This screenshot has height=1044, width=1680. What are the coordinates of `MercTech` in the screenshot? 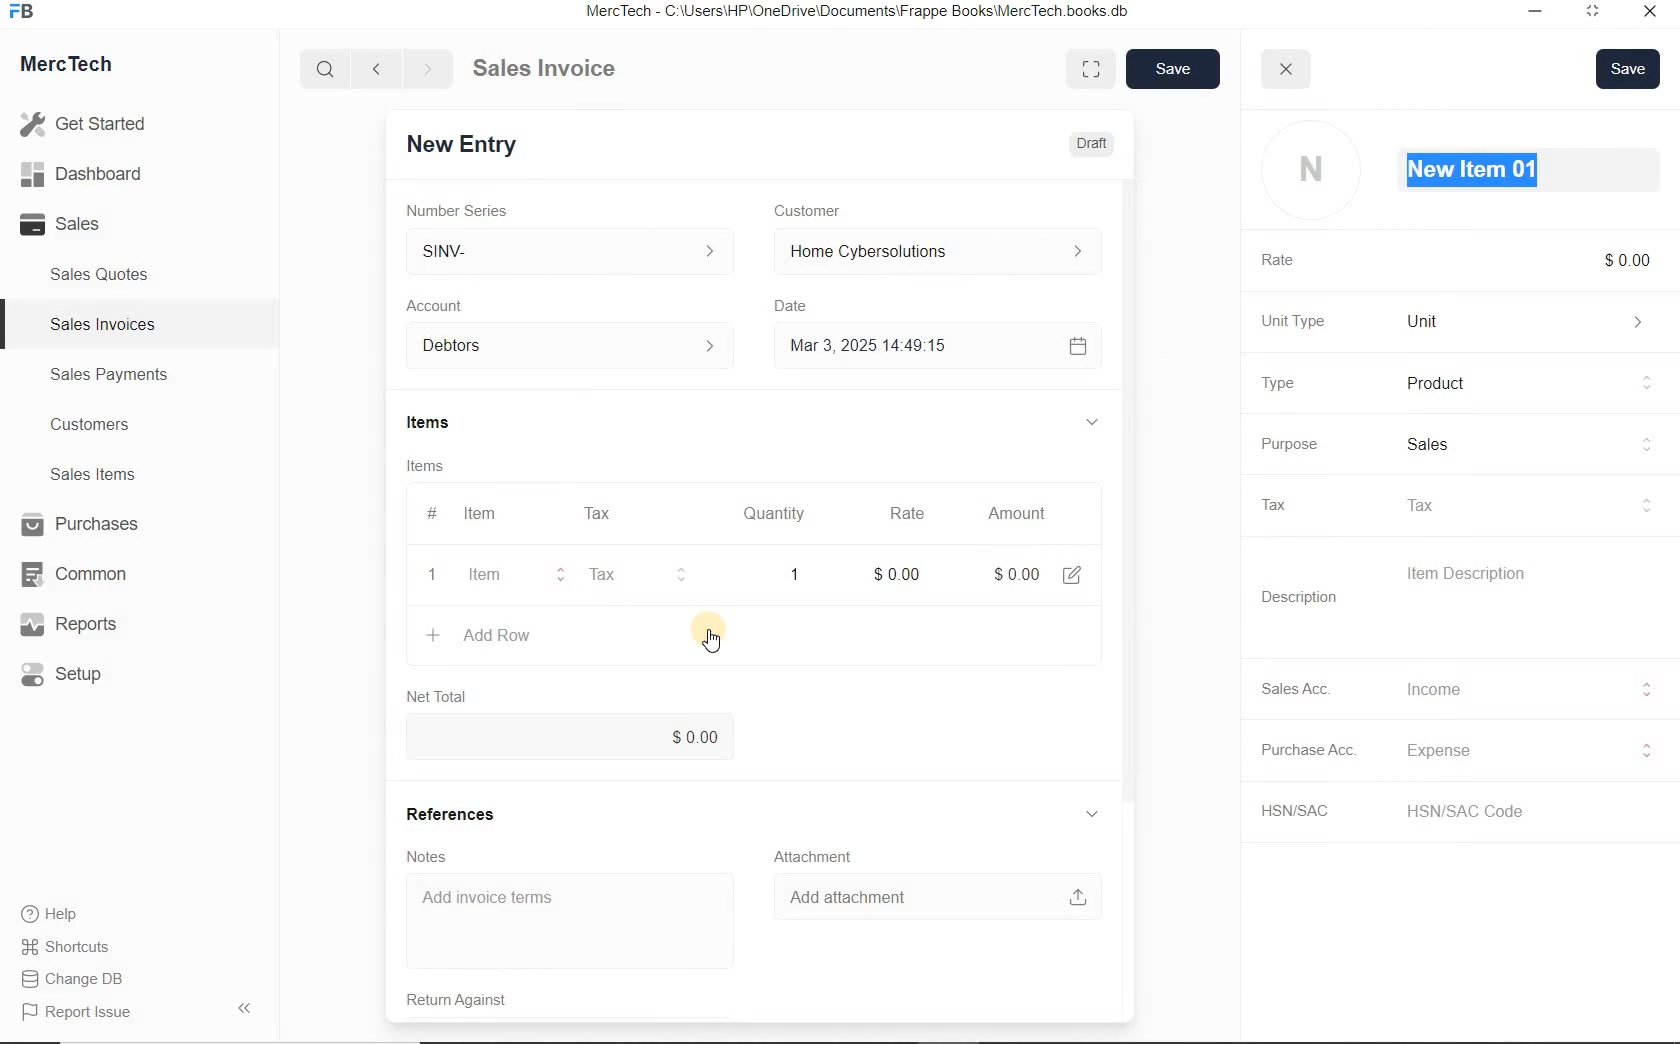 It's located at (76, 68).